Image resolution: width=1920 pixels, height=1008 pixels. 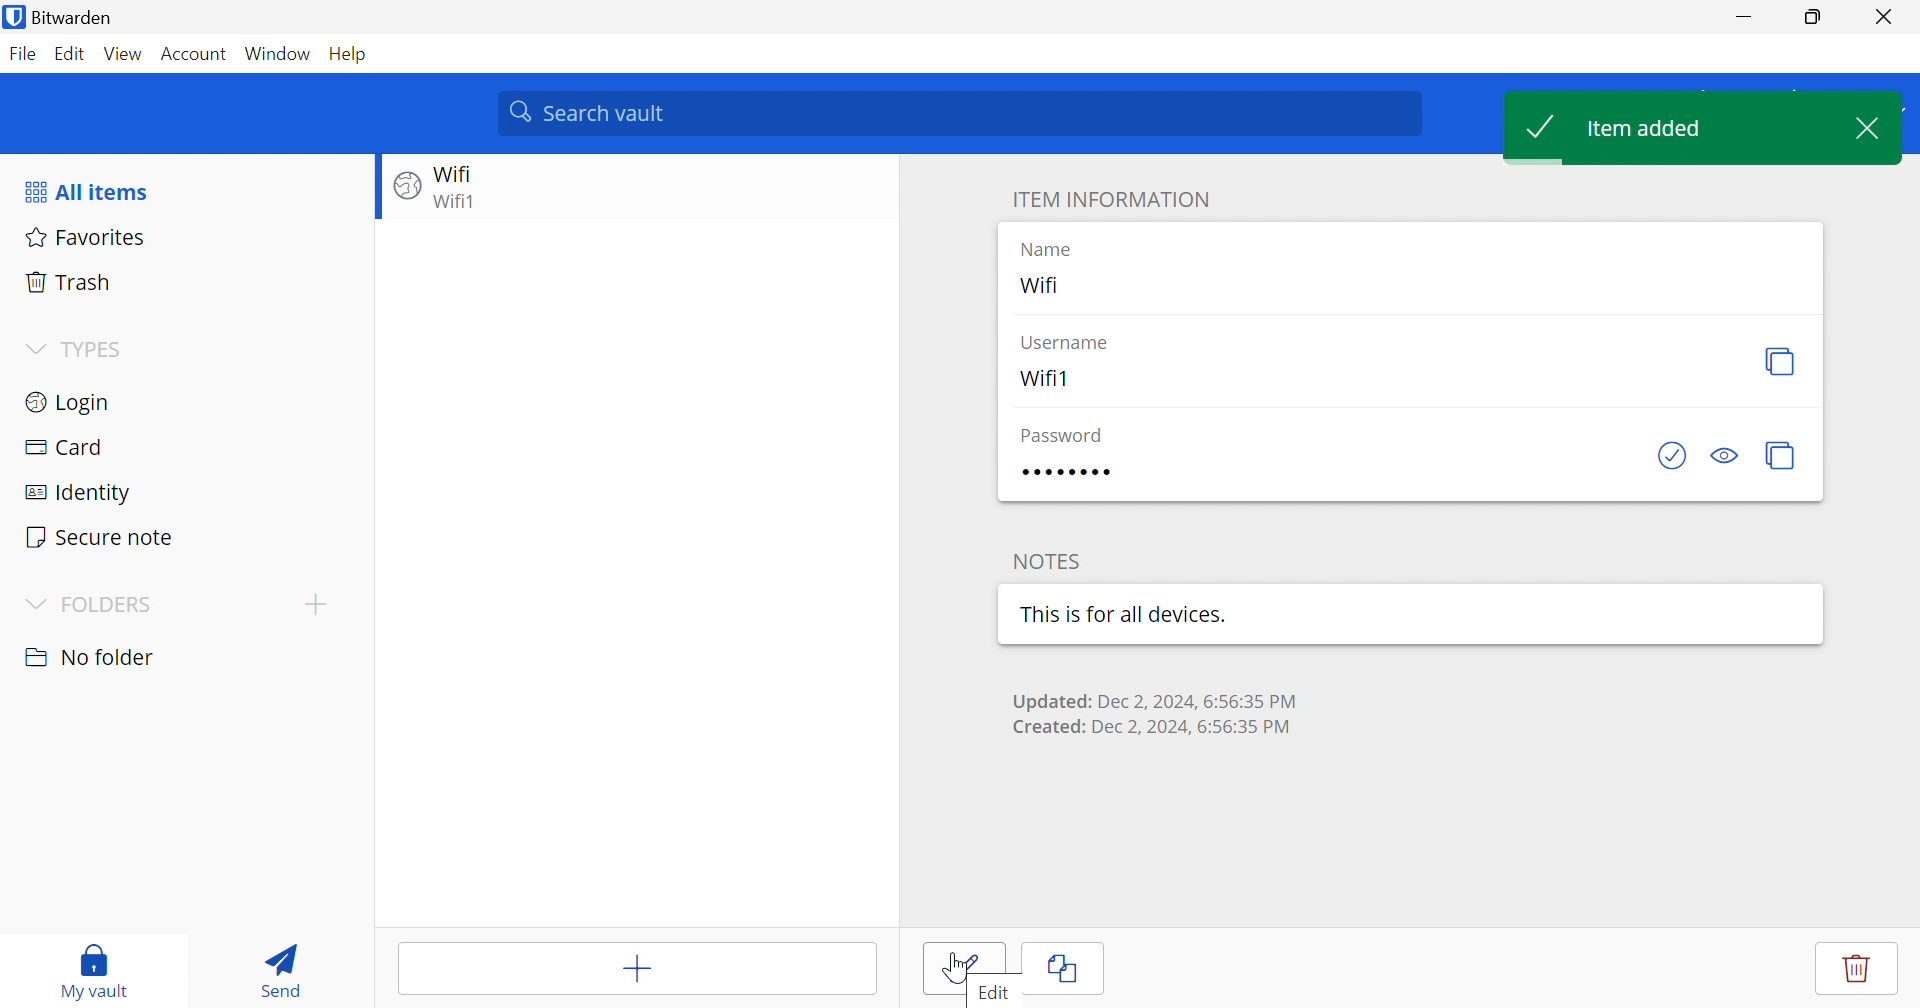 I want to click on Window, so click(x=280, y=55).